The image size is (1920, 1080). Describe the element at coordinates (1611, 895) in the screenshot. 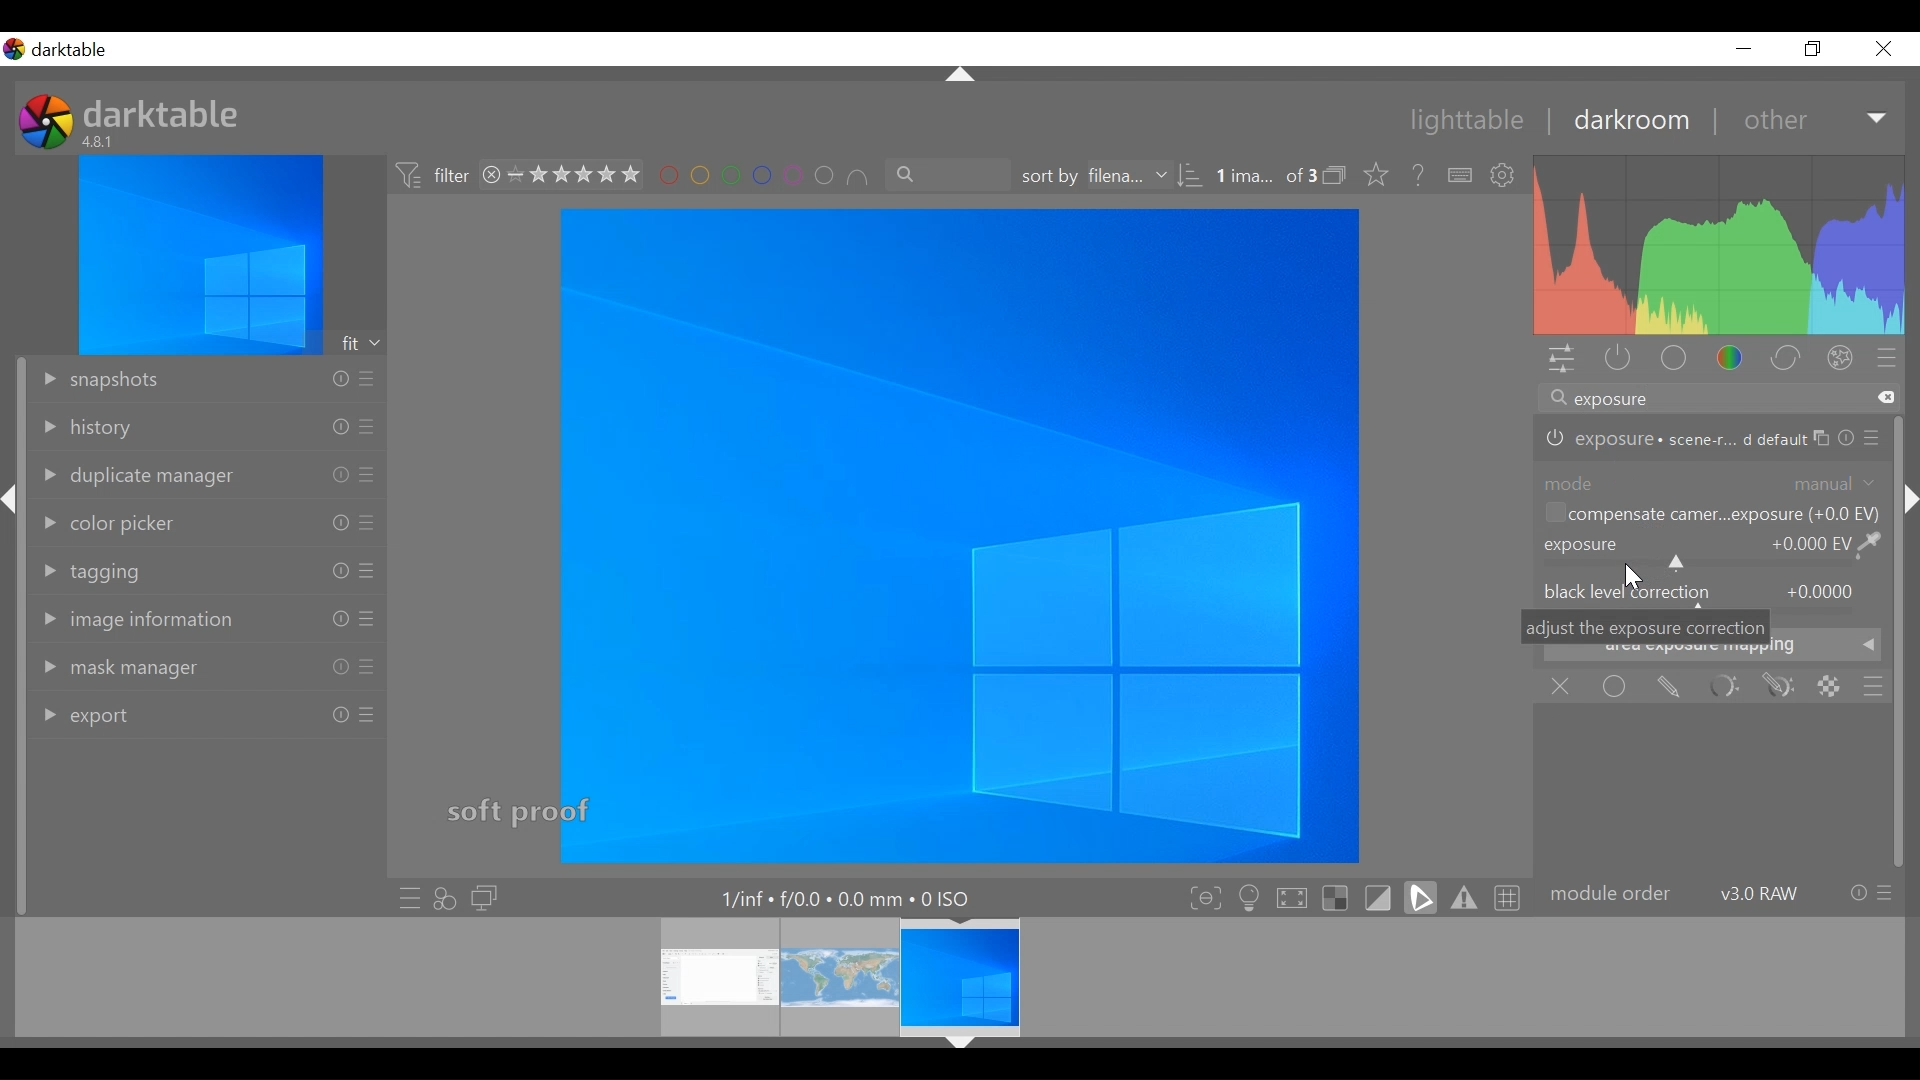

I see `module order` at that location.